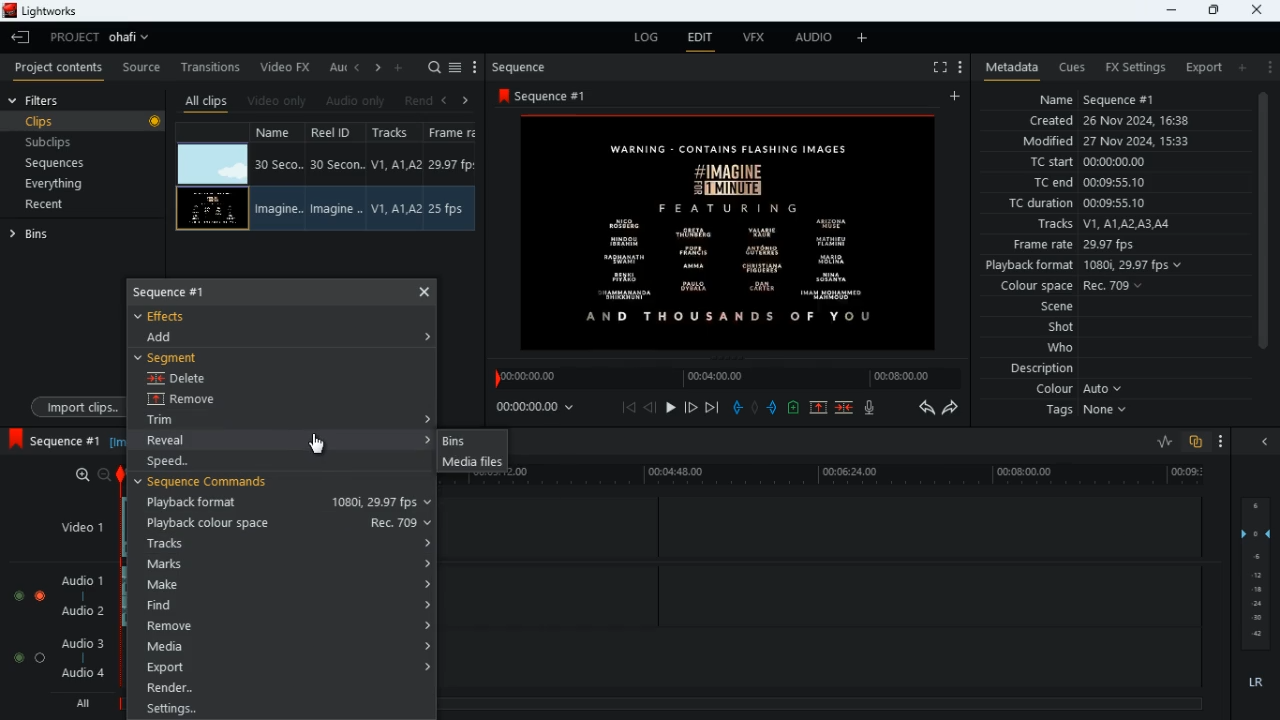  I want to click on au, so click(338, 67).